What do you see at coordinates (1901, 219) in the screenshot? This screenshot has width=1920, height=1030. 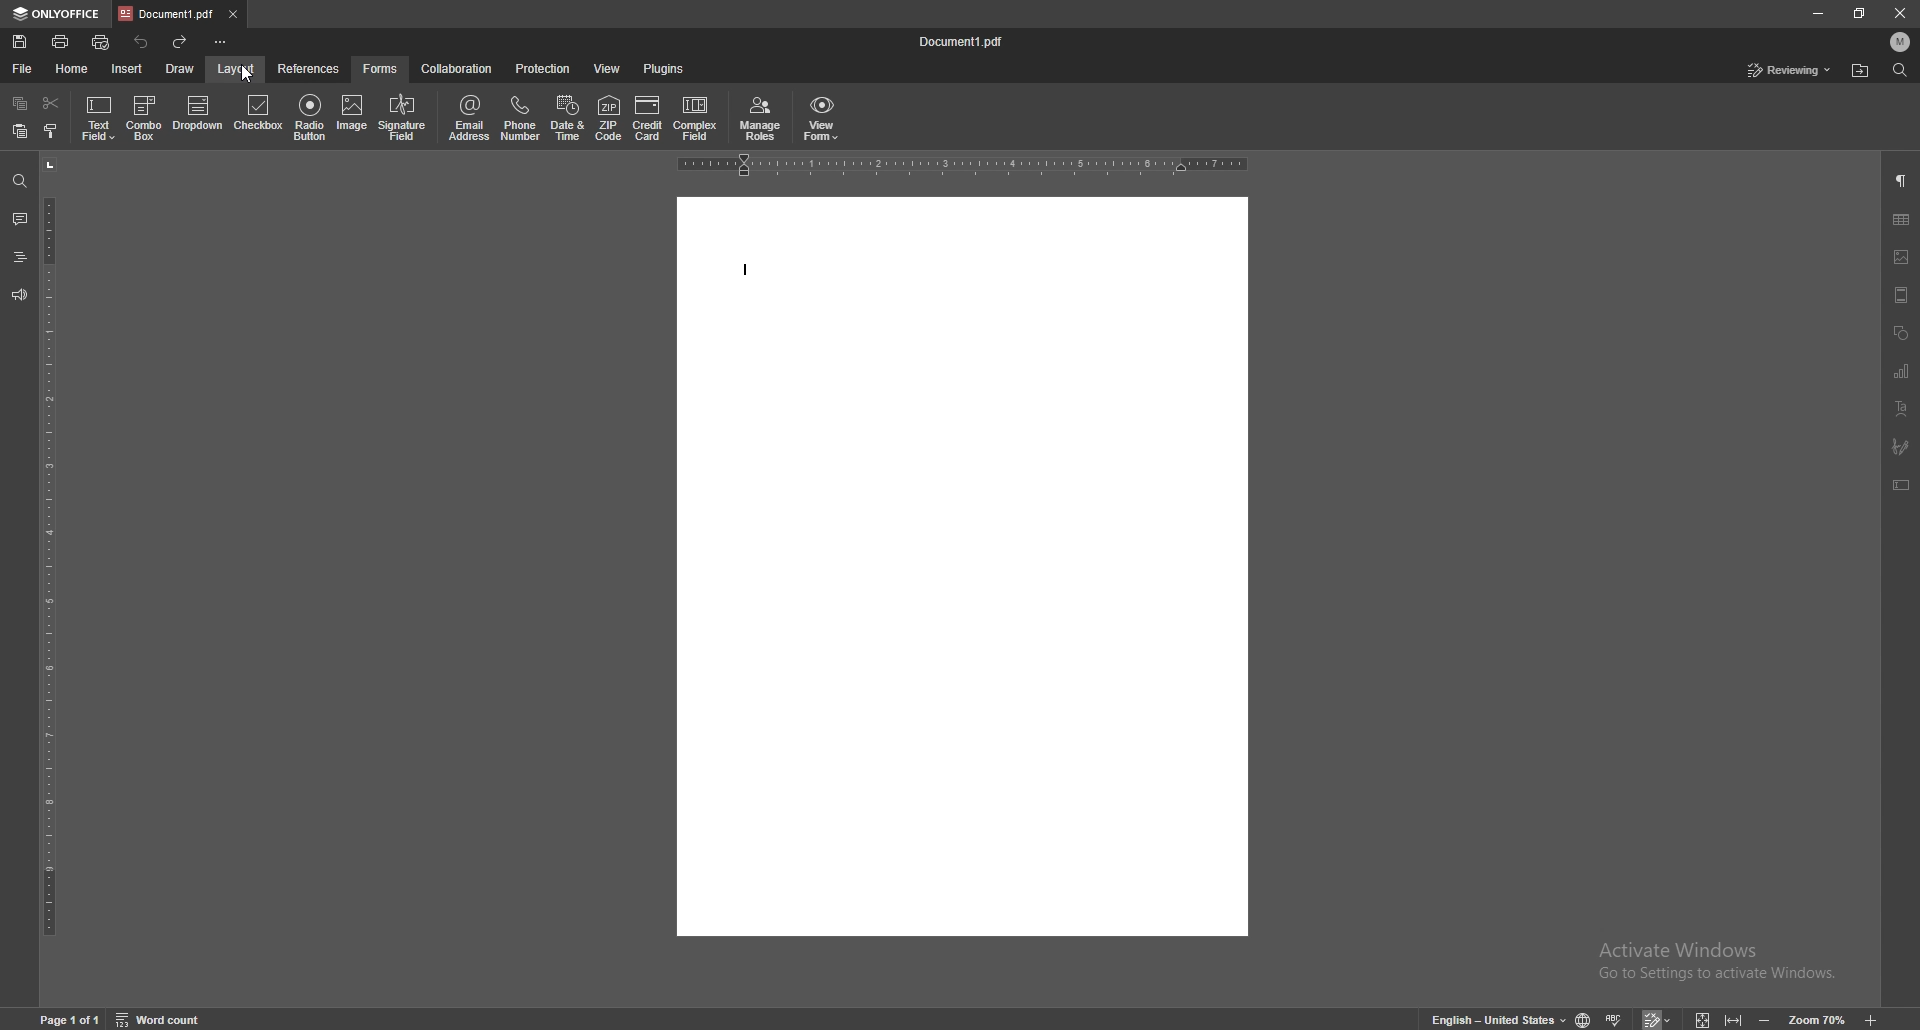 I see `table` at bounding box center [1901, 219].